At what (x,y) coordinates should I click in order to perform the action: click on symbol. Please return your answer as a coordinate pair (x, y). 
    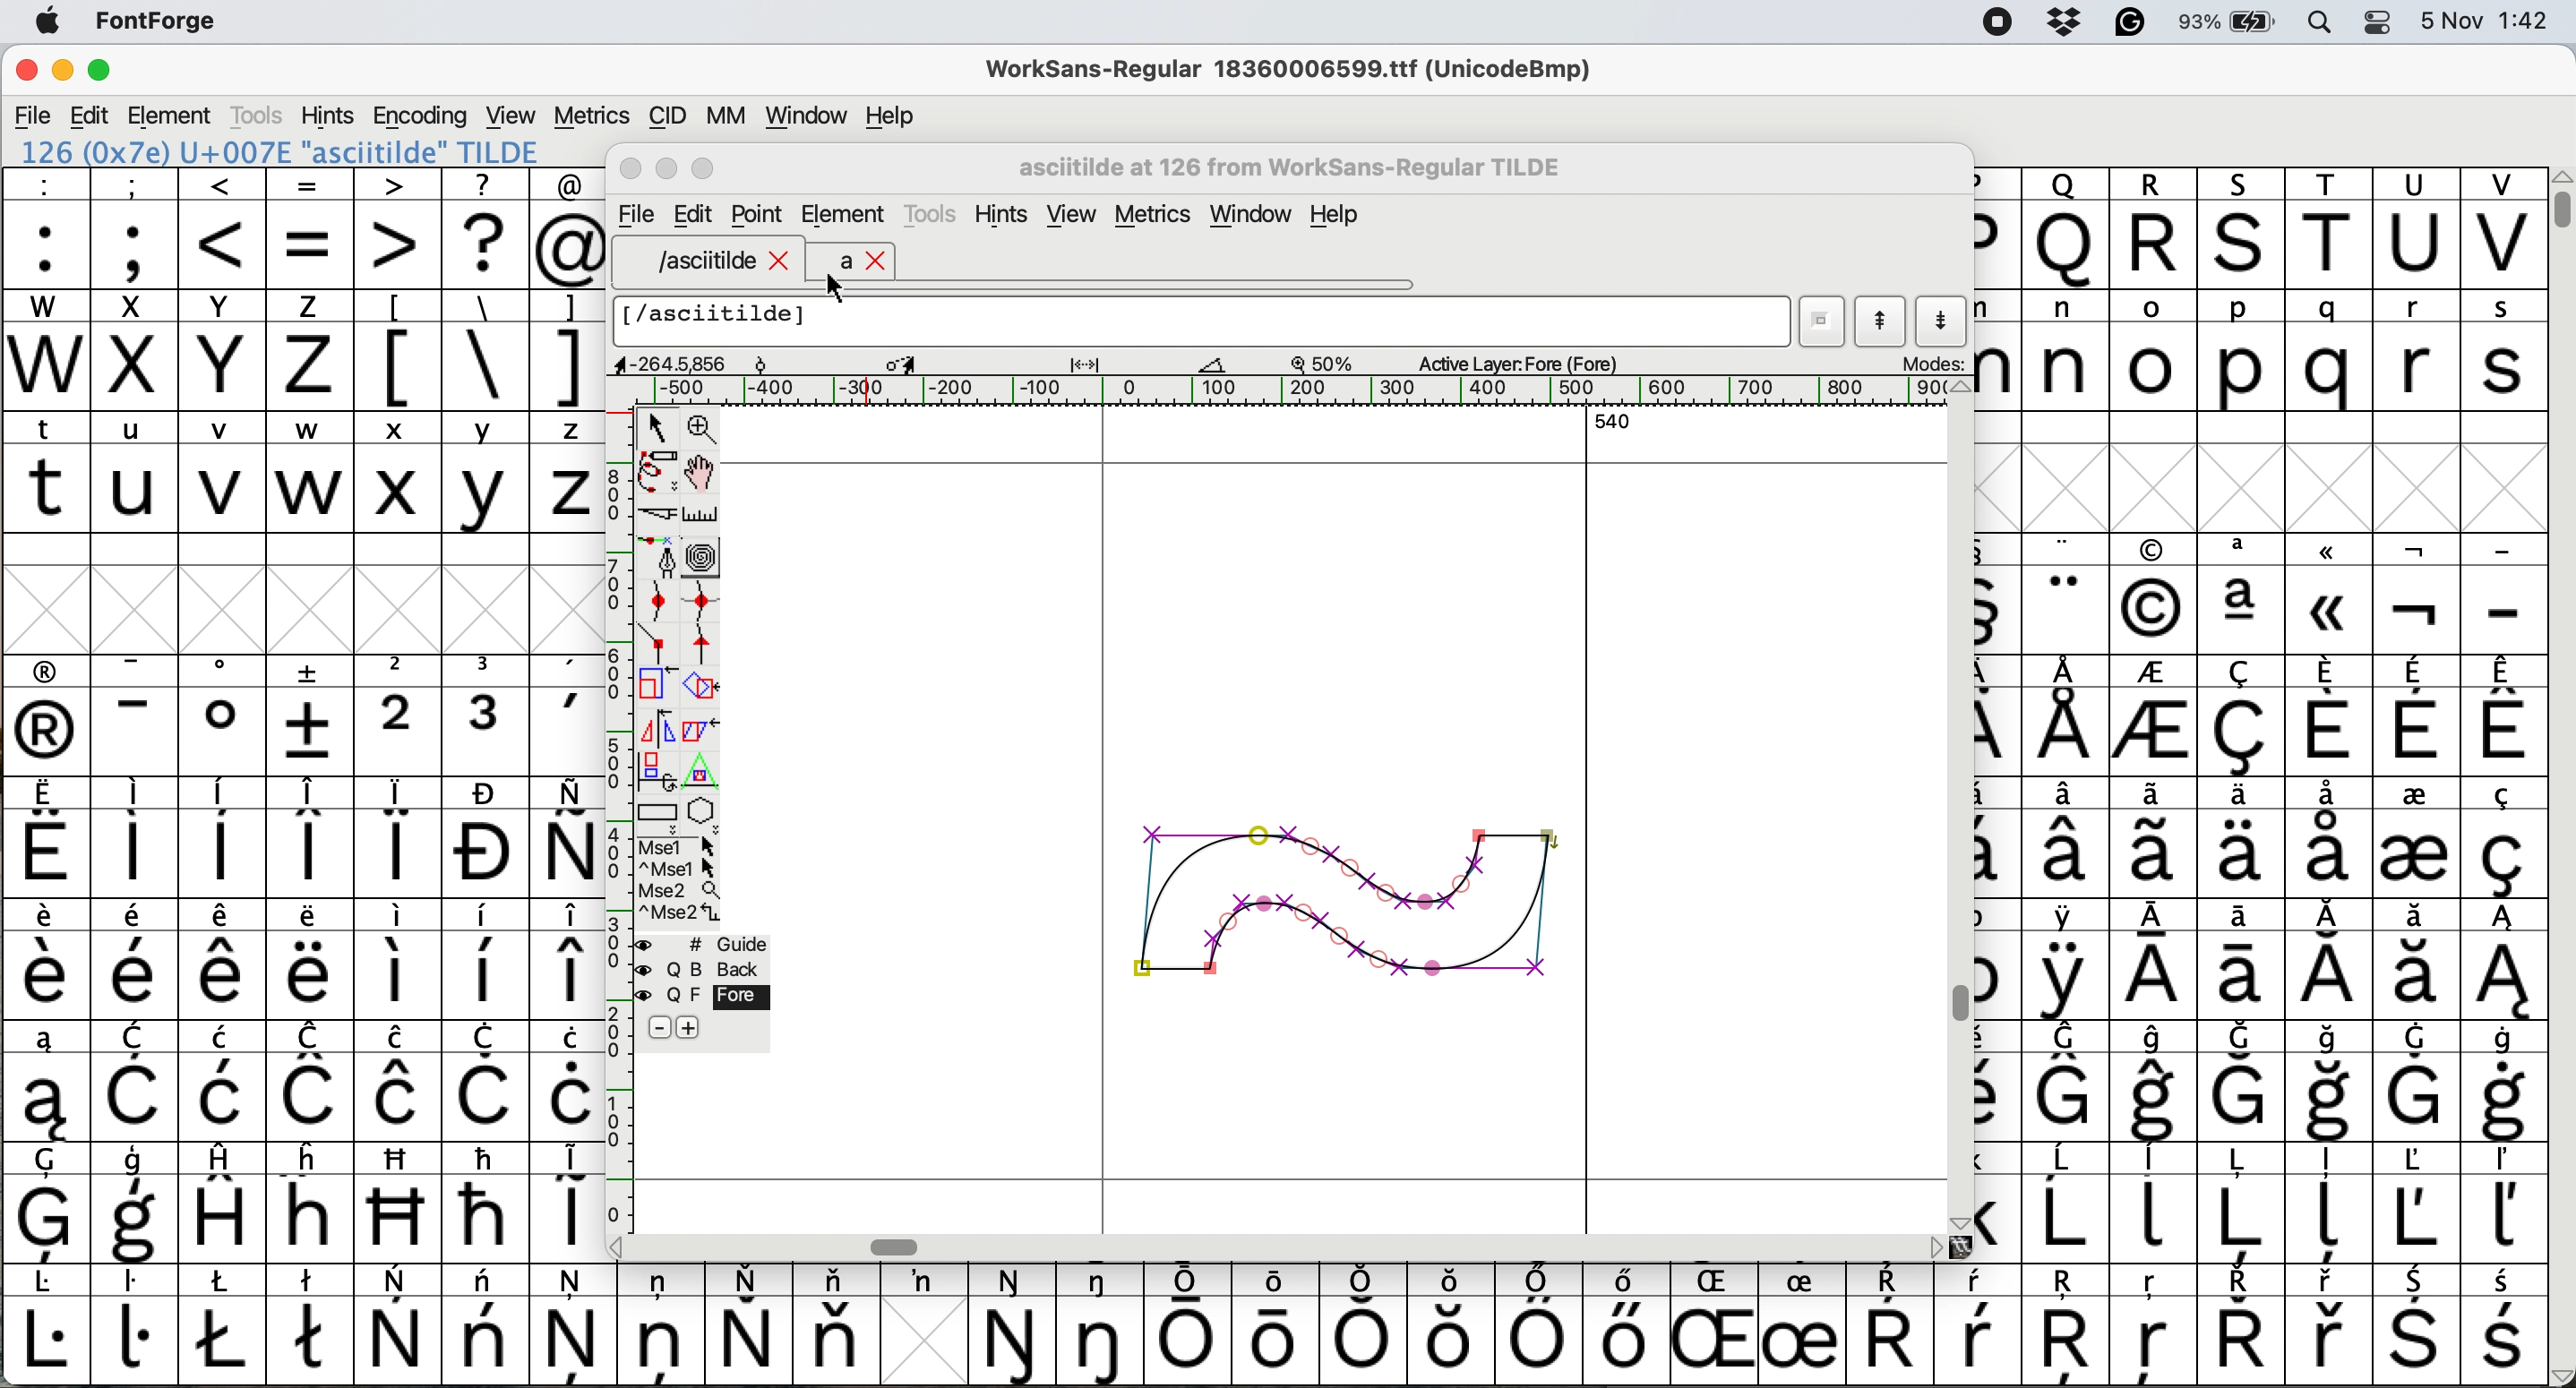
    Looking at the image, I should click on (2070, 837).